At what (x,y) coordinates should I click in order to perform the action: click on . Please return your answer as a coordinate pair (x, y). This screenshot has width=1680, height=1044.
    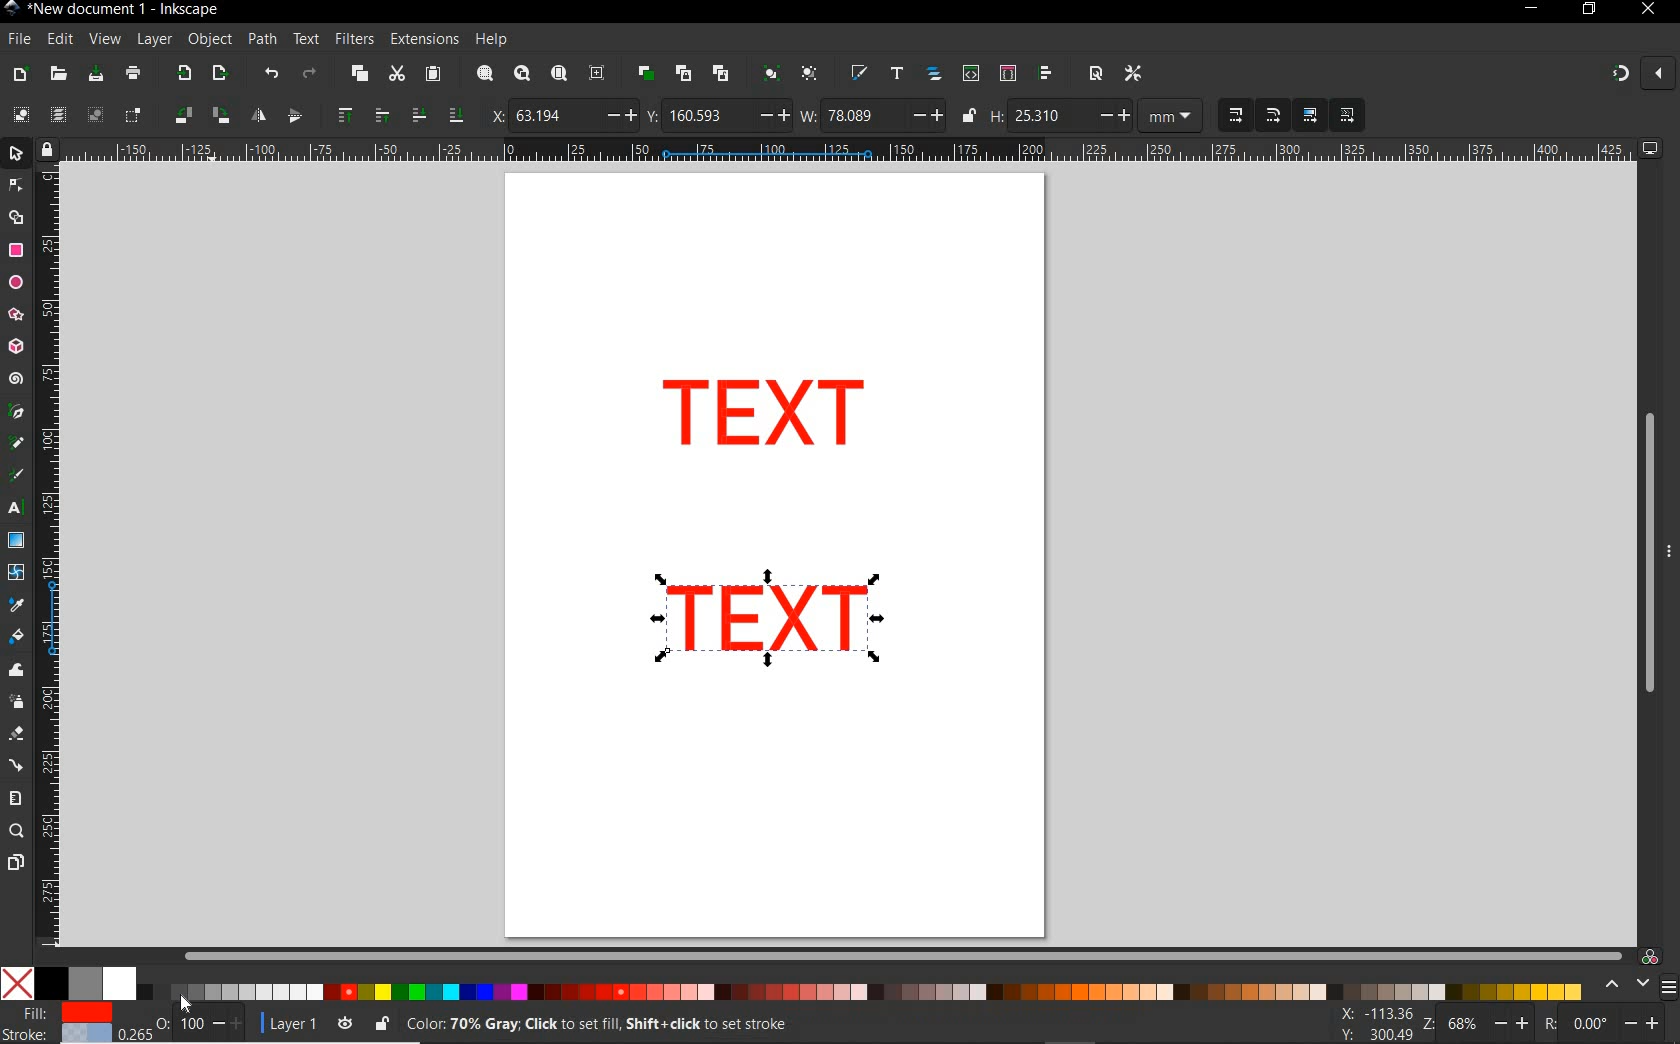
    Looking at the image, I should click on (174, 992).